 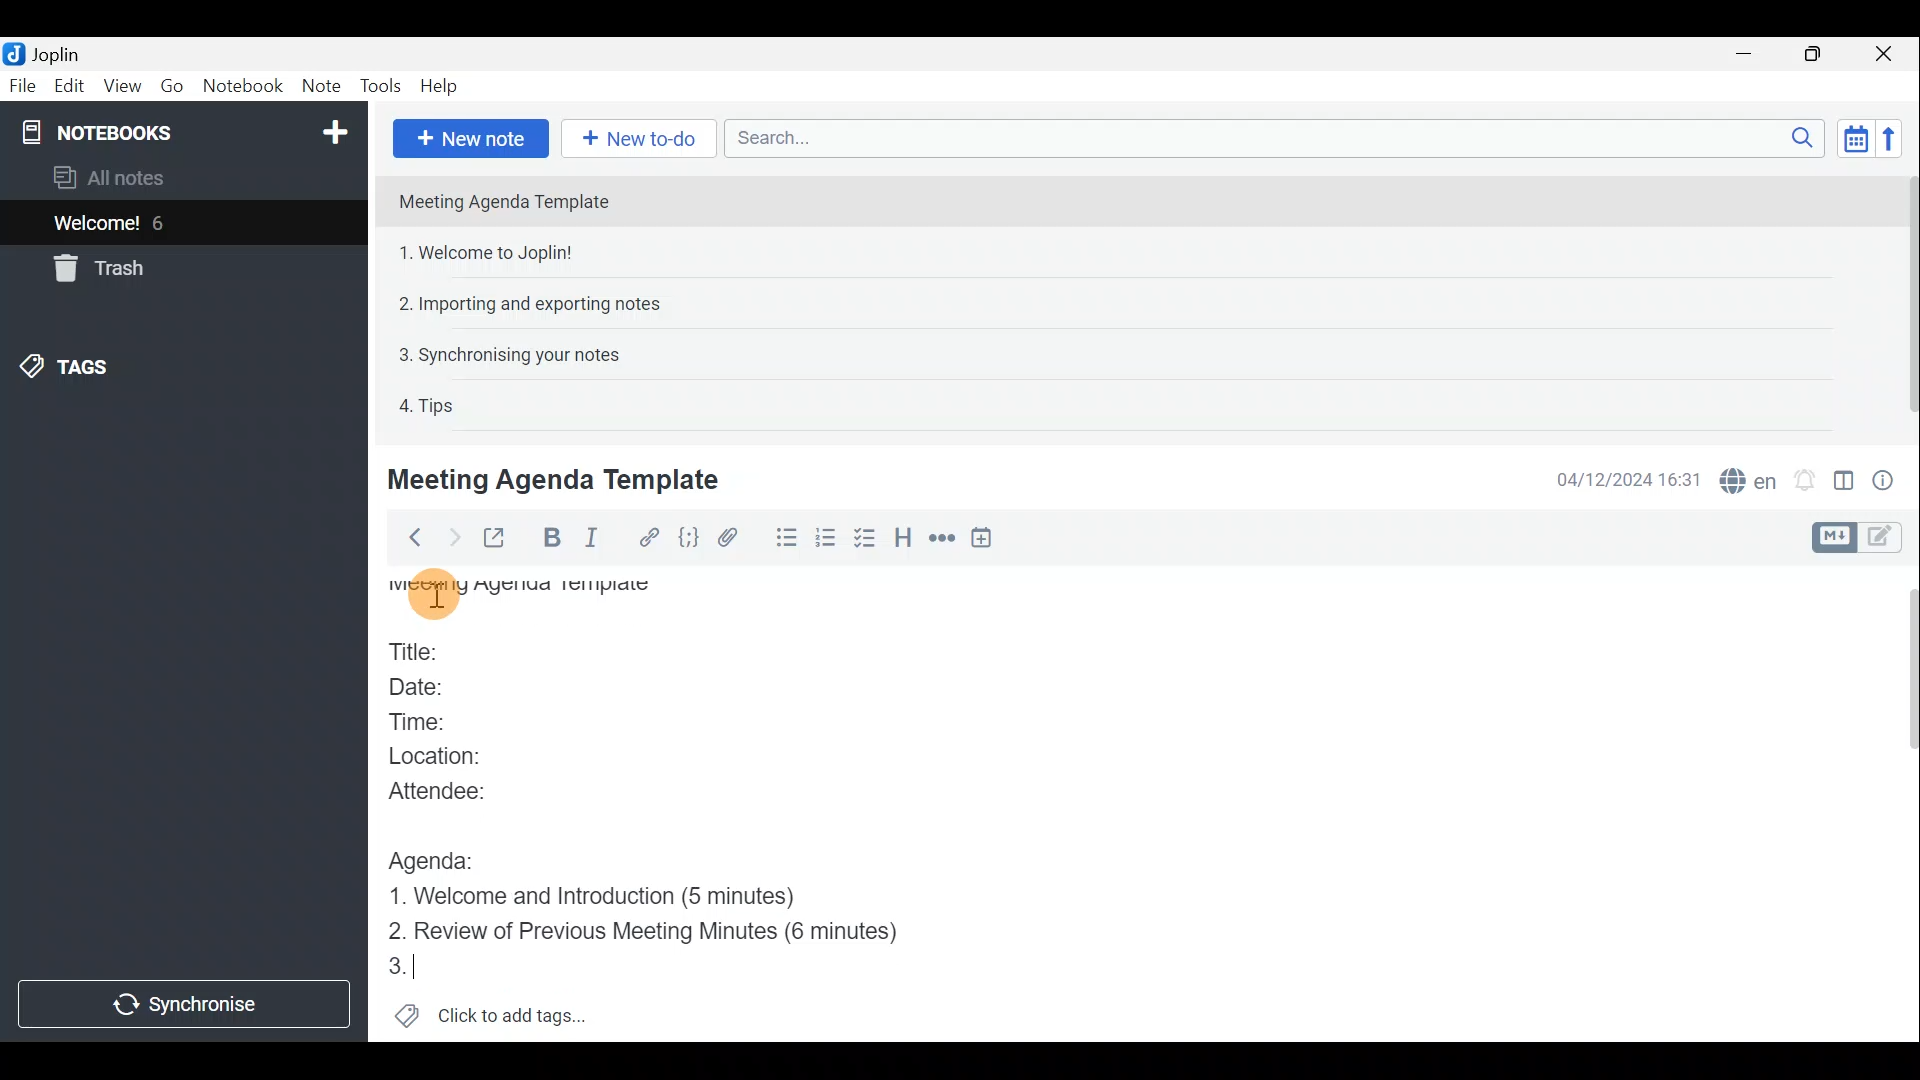 I want to click on Toggle external editing, so click(x=500, y=539).